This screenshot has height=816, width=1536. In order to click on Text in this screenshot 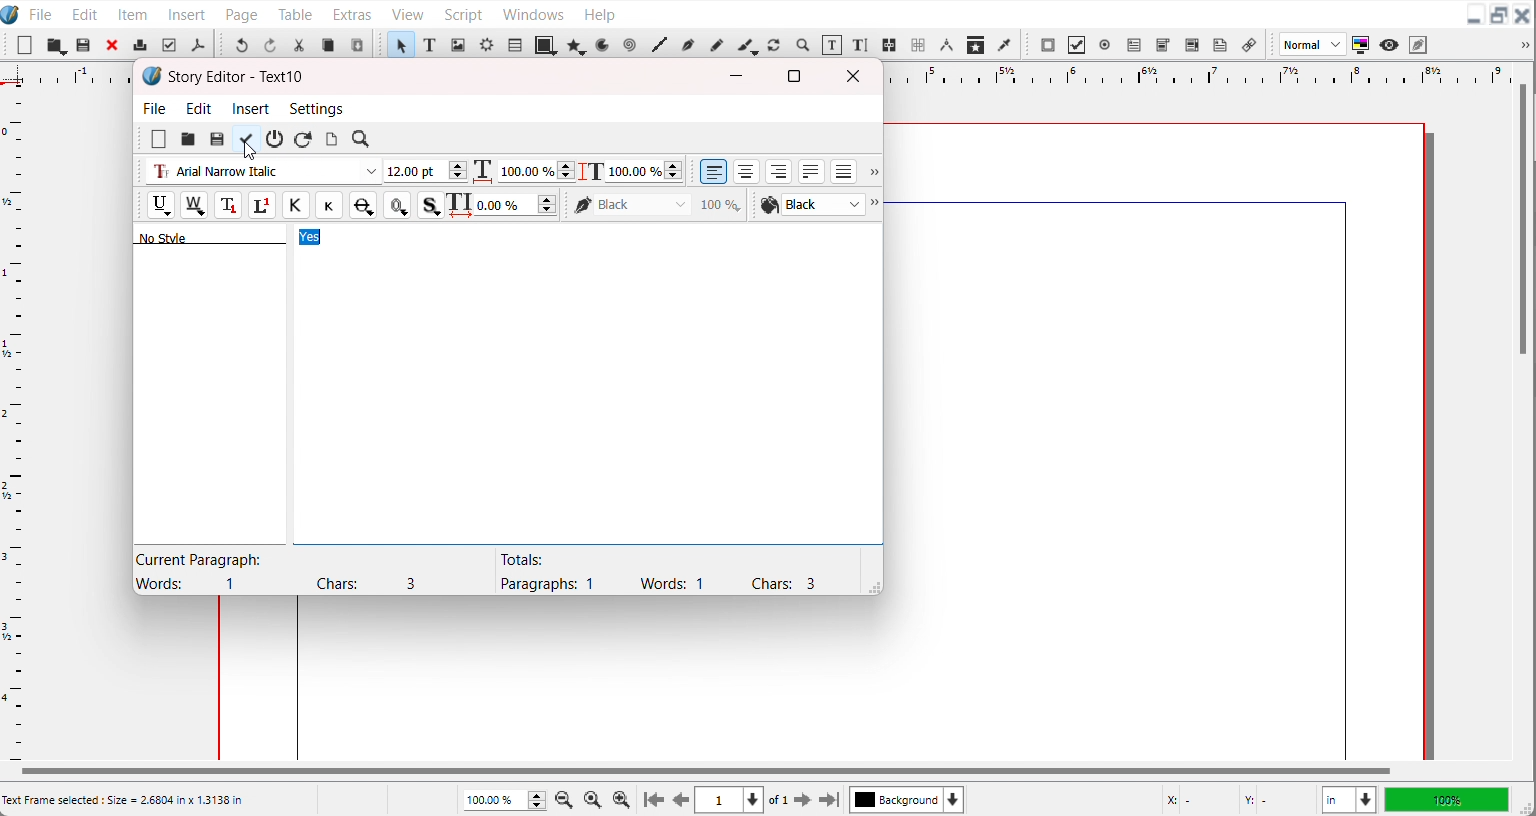, I will do `click(229, 236)`.